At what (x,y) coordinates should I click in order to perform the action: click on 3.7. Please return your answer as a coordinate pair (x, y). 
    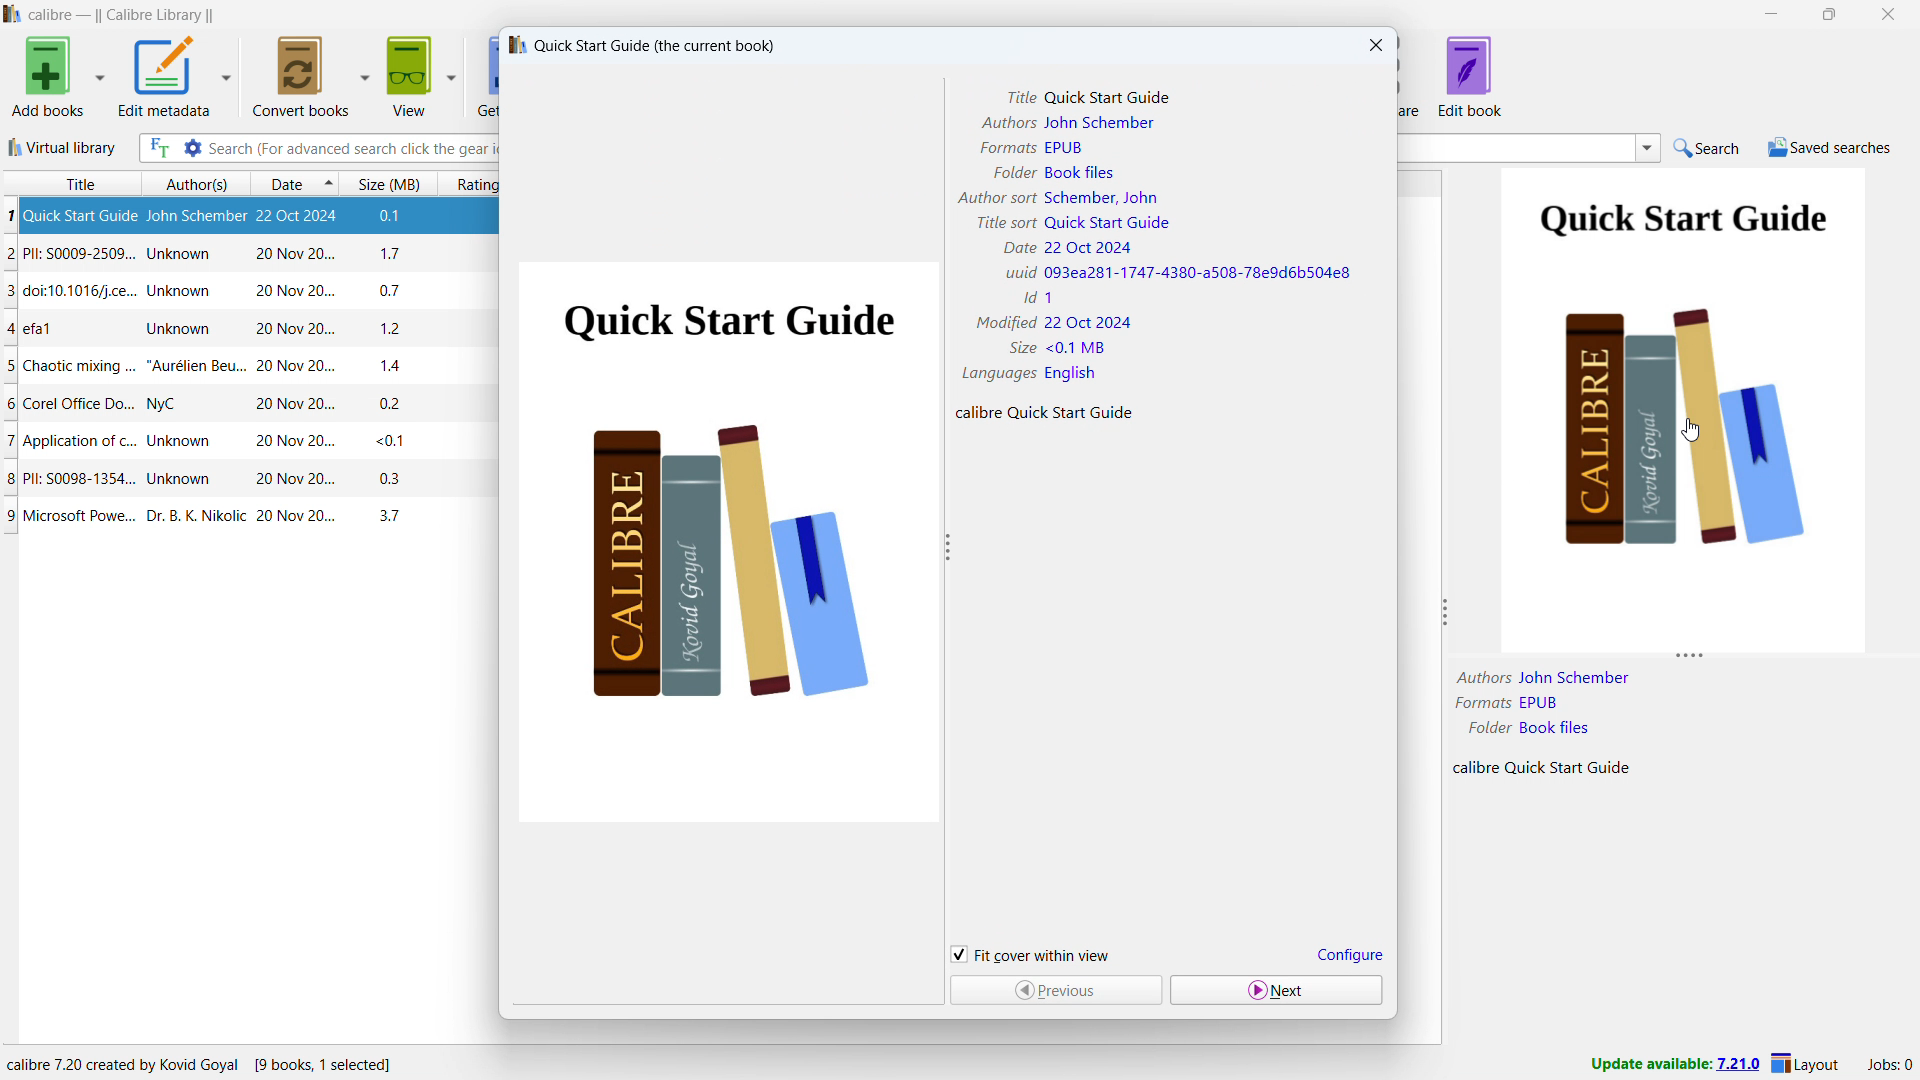
    Looking at the image, I should click on (394, 517).